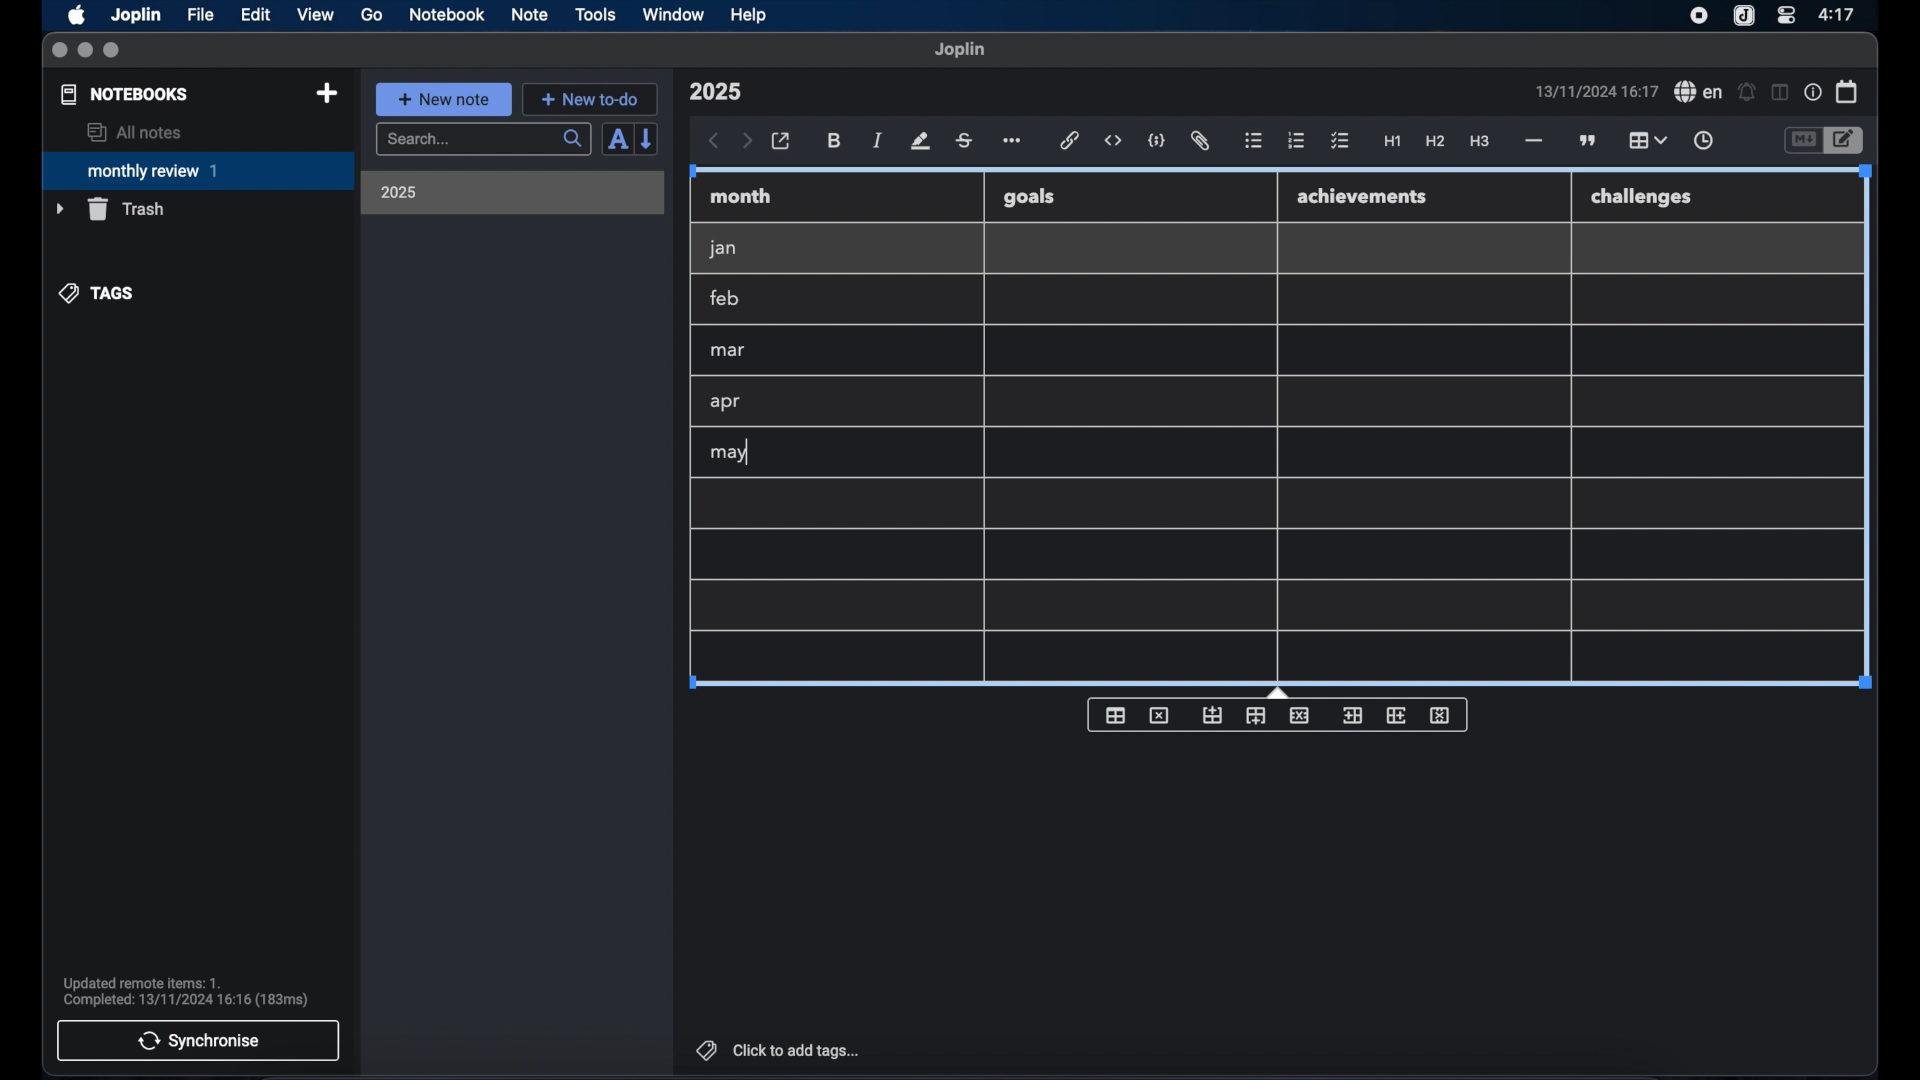 The image size is (1920, 1080). I want to click on strikethrough, so click(963, 141).